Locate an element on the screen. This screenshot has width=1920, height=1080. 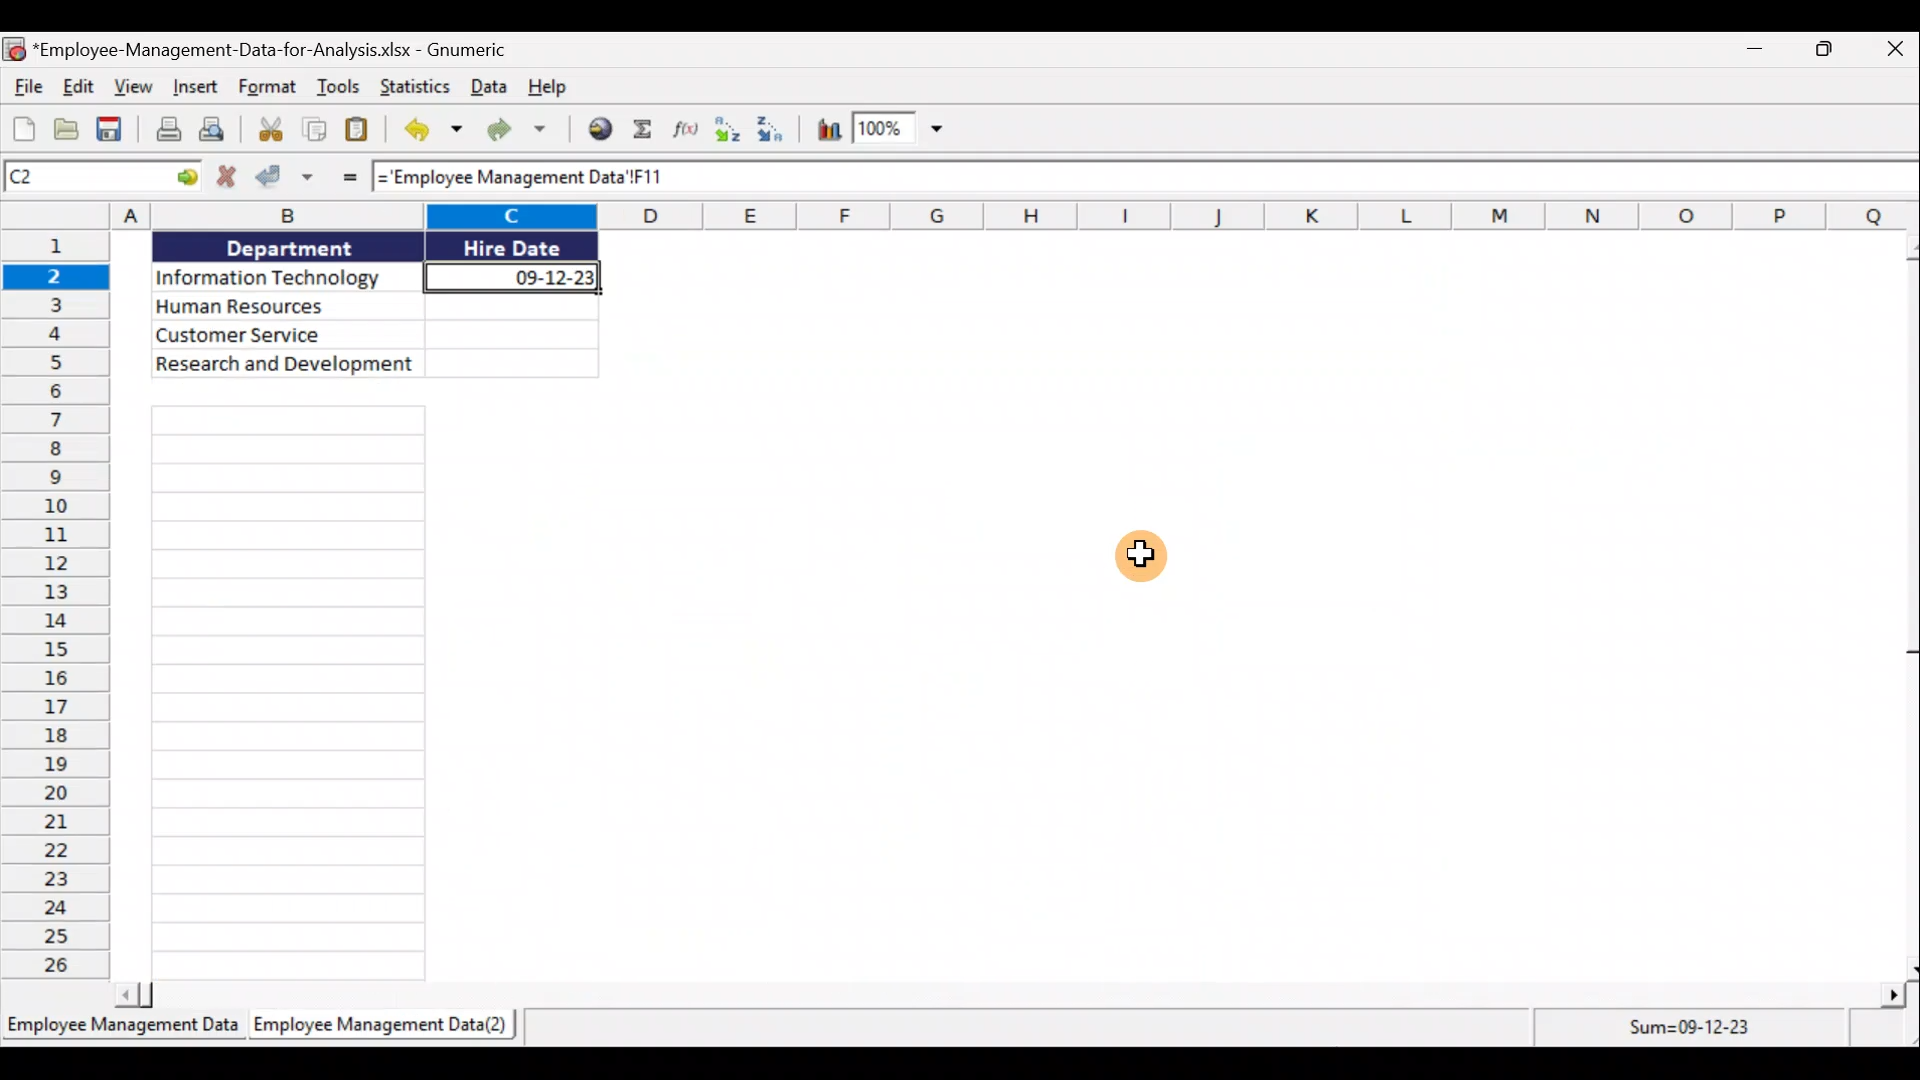
Sort Ascending is located at coordinates (731, 130).